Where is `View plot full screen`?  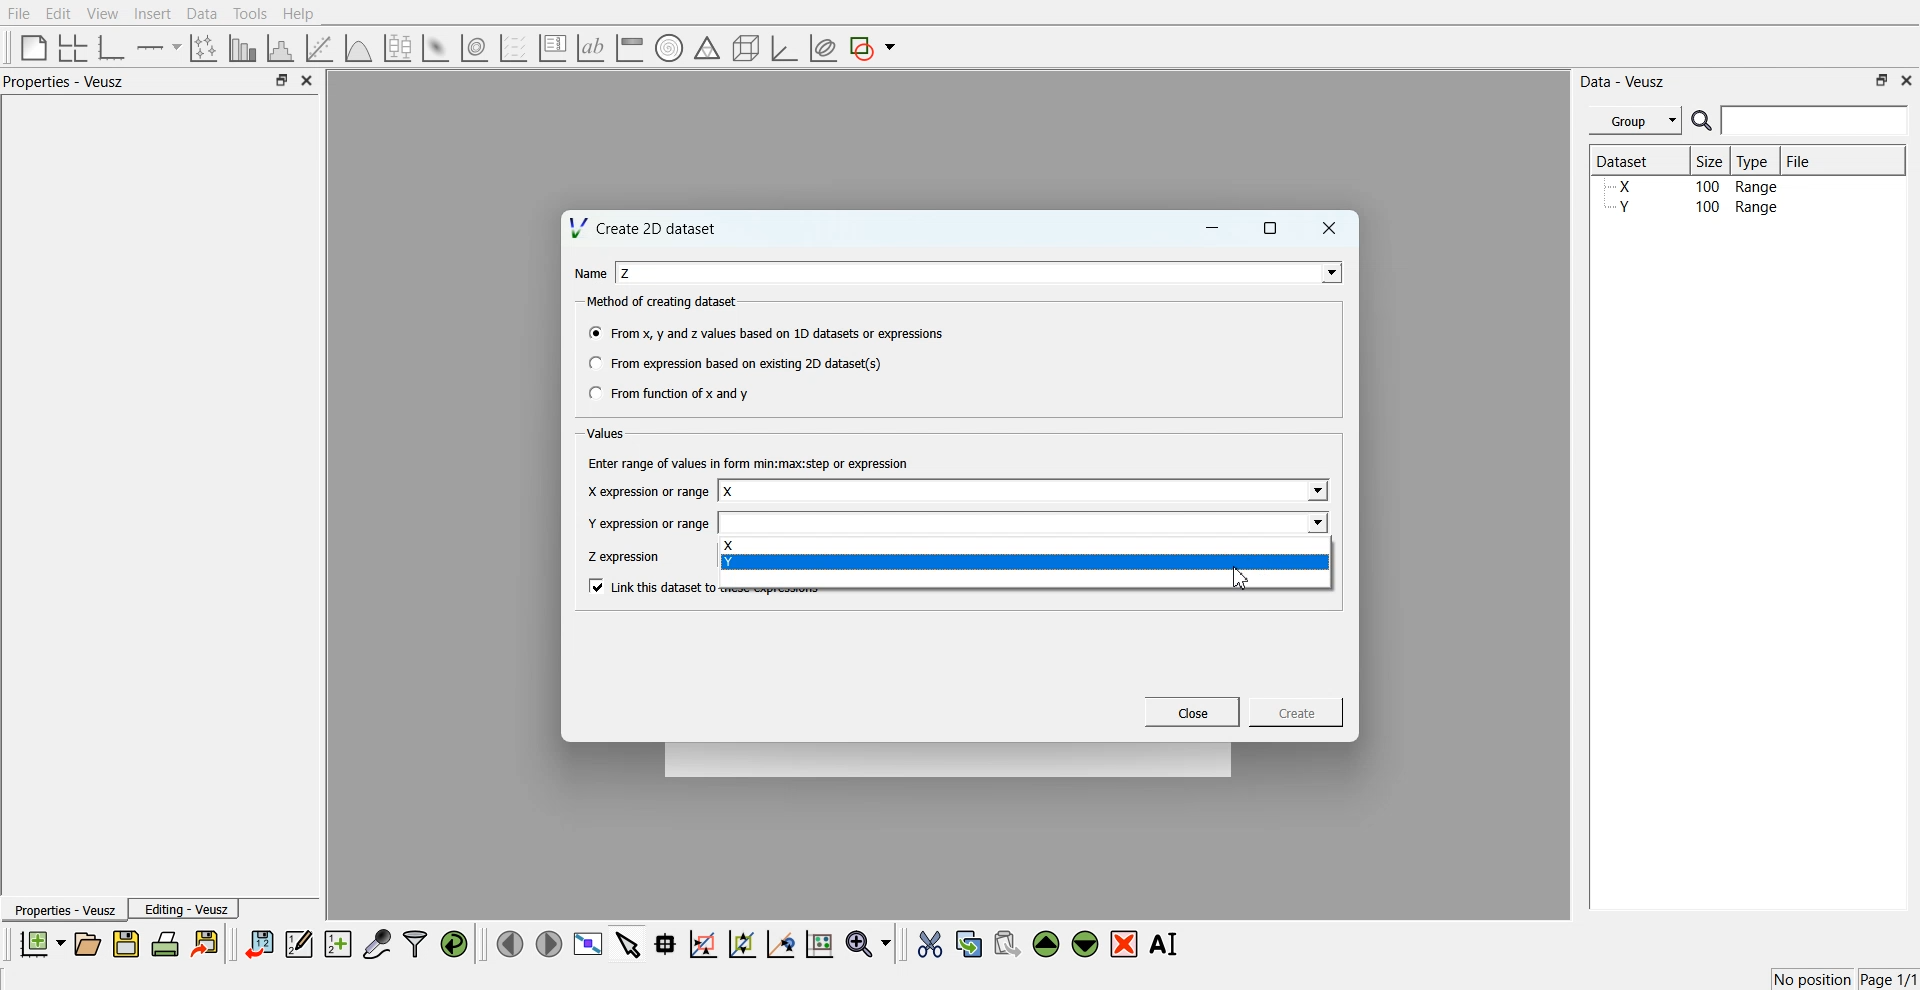 View plot full screen is located at coordinates (589, 943).